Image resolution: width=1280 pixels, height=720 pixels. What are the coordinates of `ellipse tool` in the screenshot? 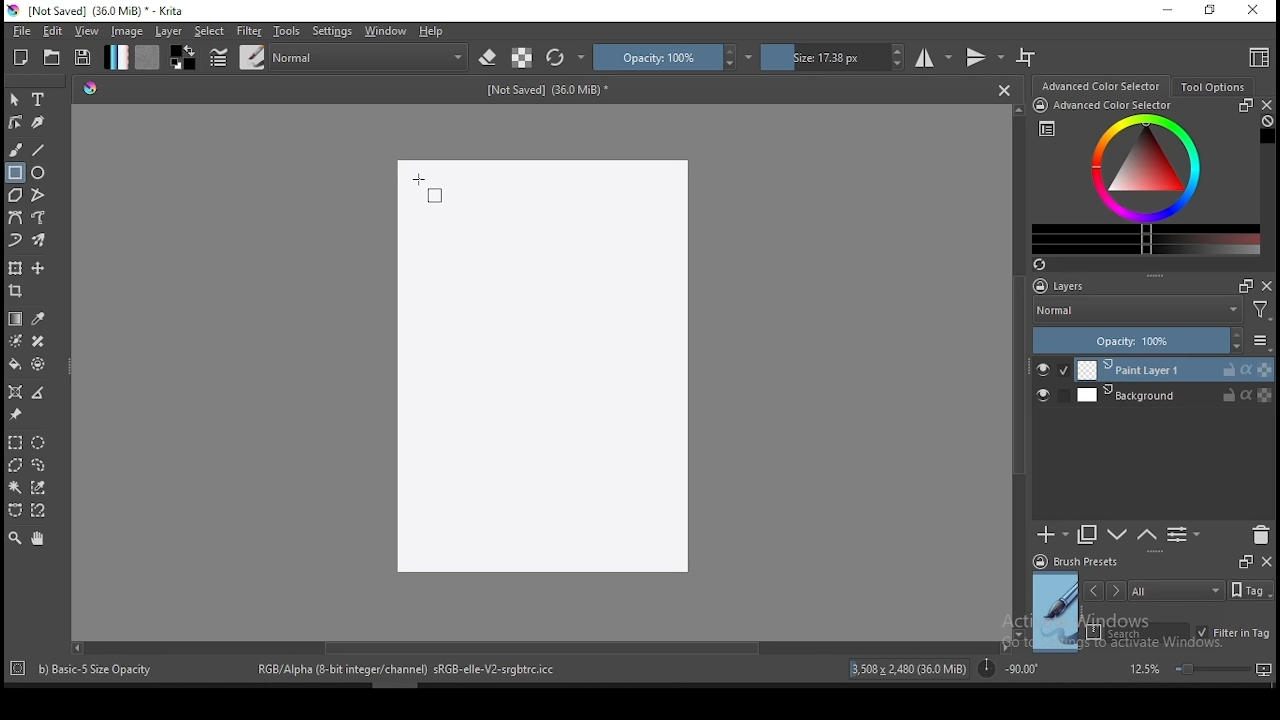 It's located at (39, 171).